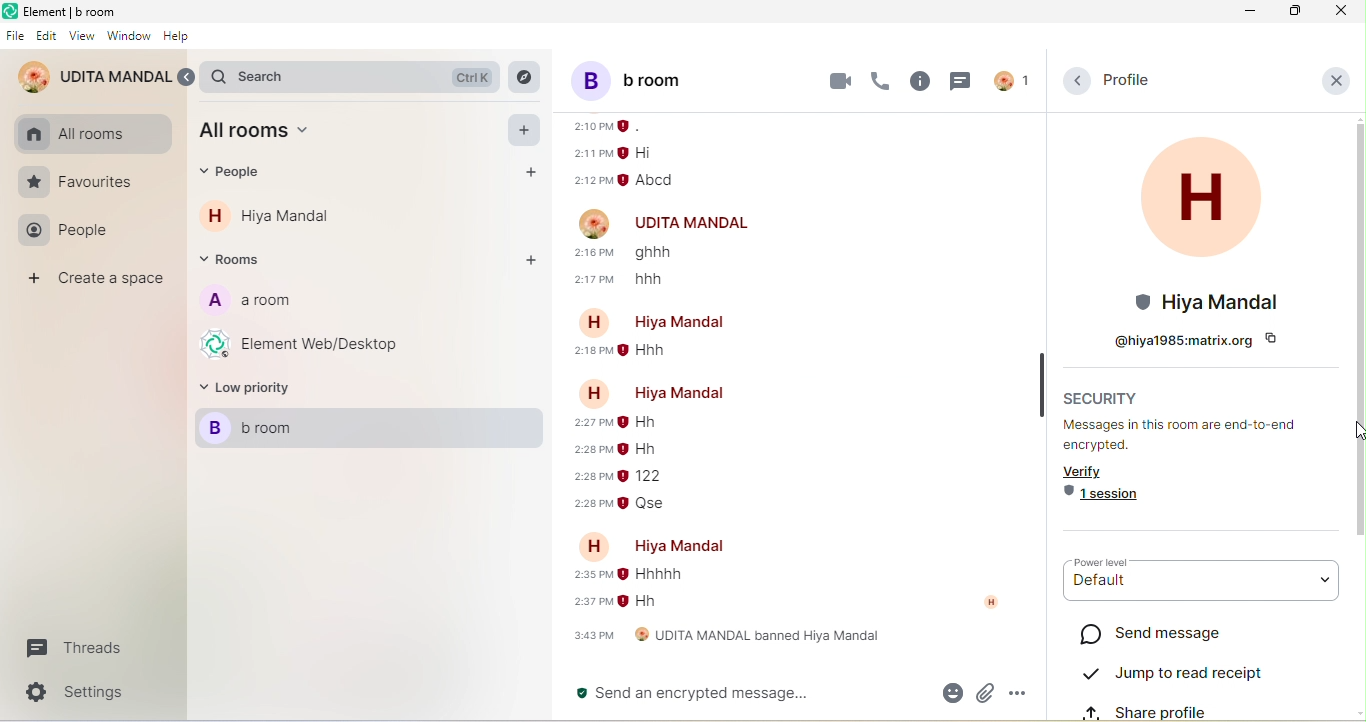 This screenshot has height=722, width=1366. Describe the element at coordinates (525, 78) in the screenshot. I see `explore` at that location.